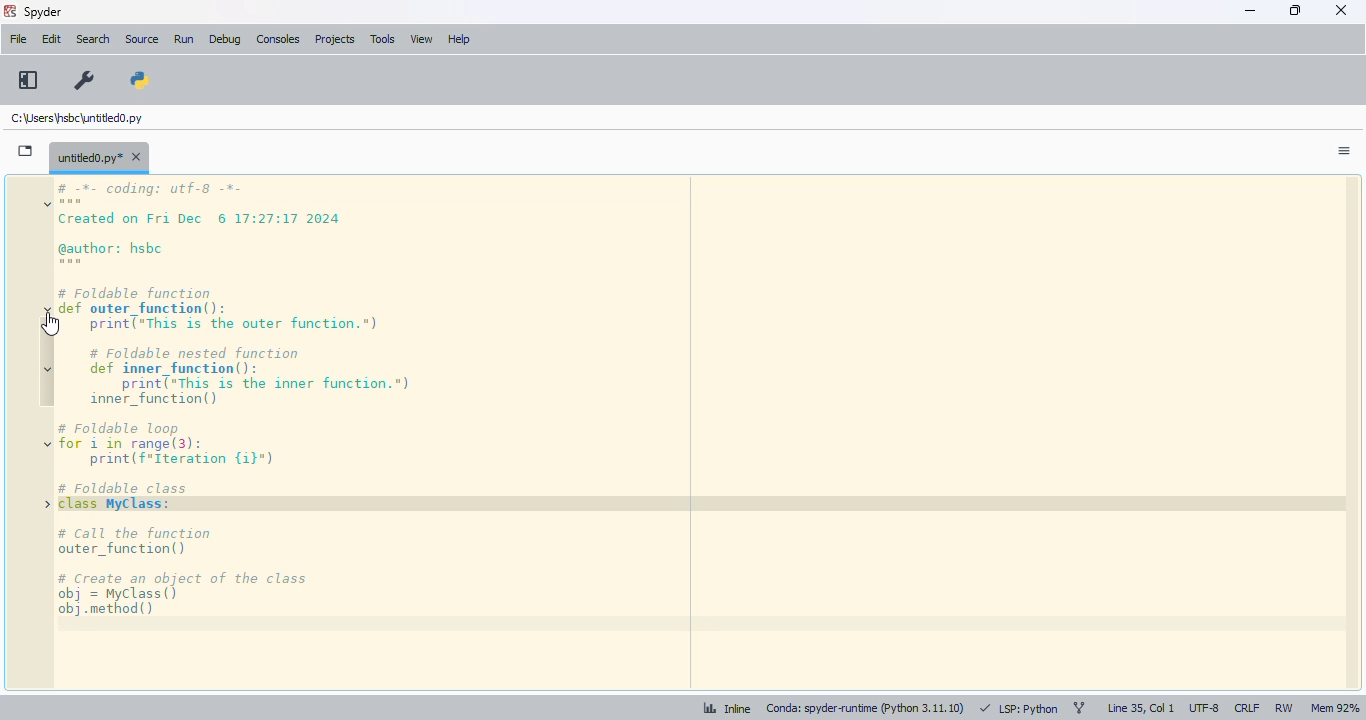 The height and width of the screenshot is (720, 1366). What do you see at coordinates (51, 39) in the screenshot?
I see `edit` at bounding box center [51, 39].